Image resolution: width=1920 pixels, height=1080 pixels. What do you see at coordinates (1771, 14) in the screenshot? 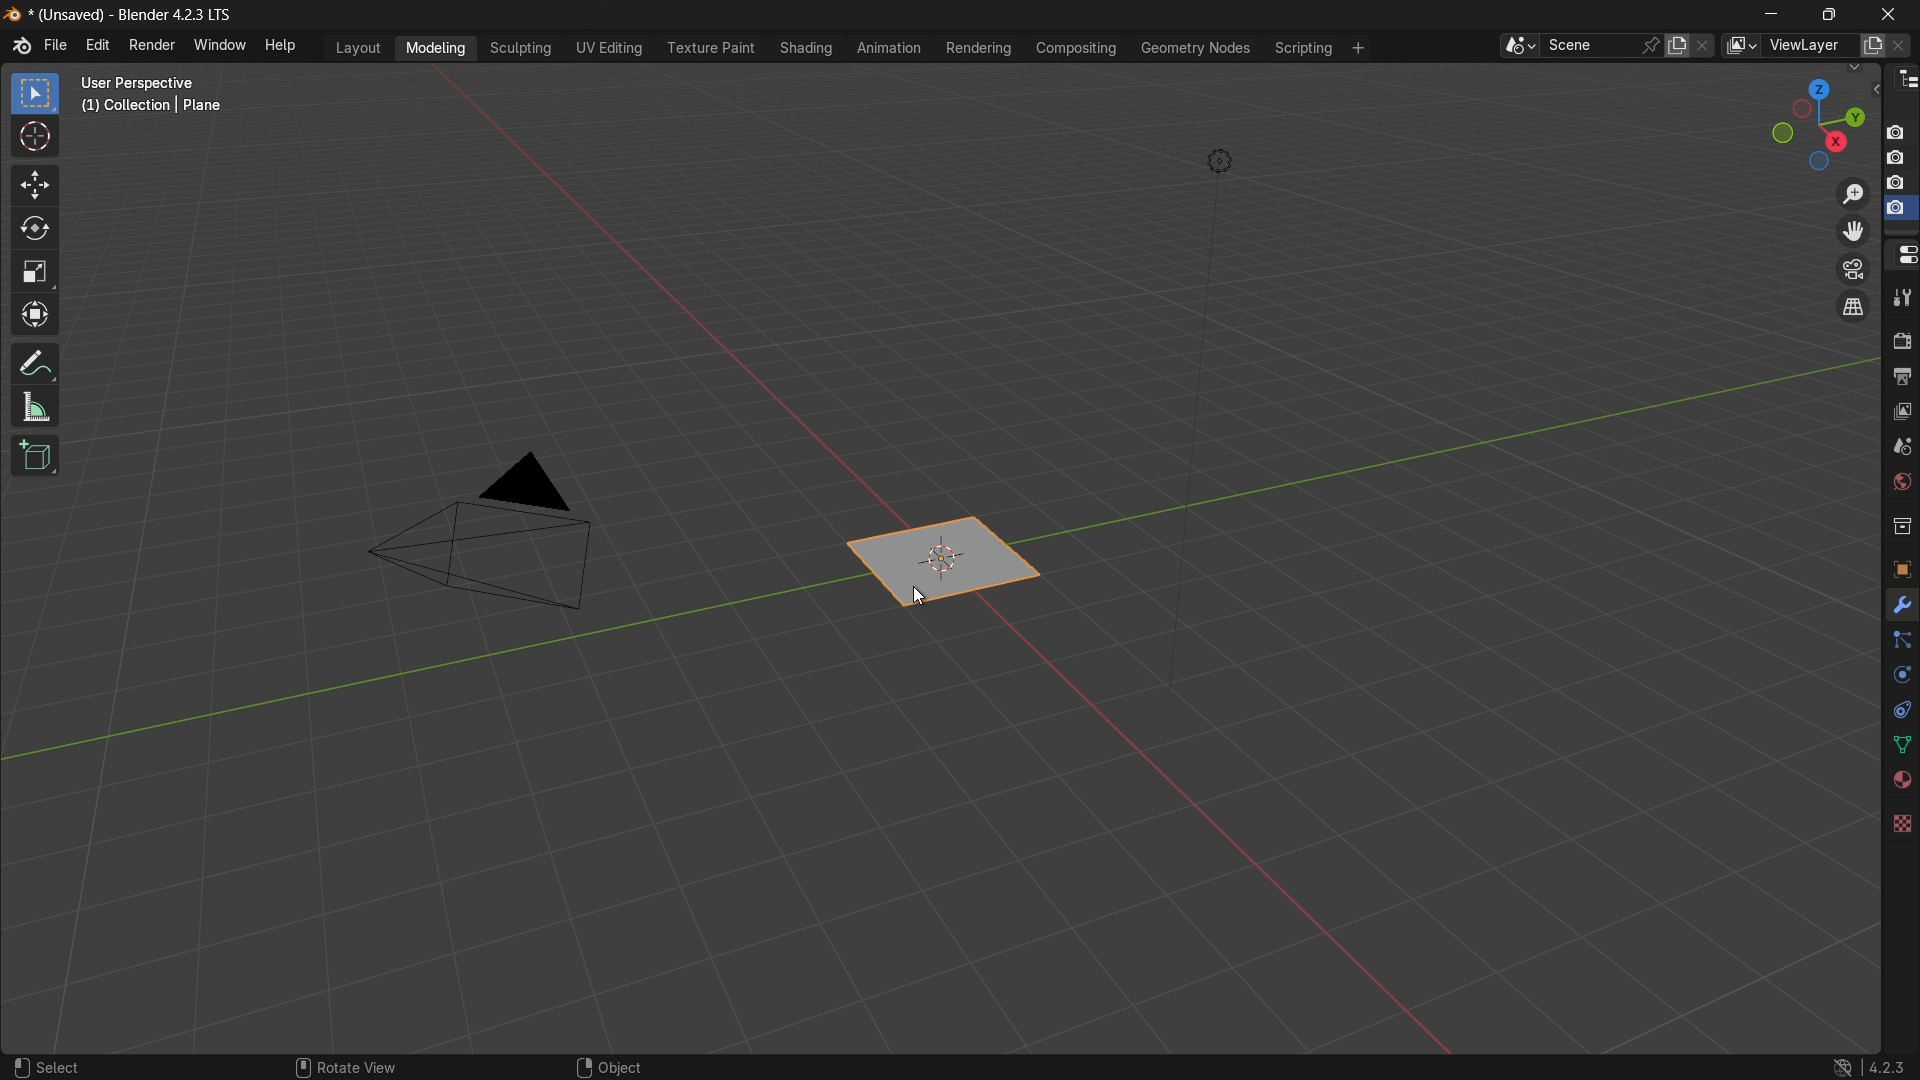
I see `minimize` at bounding box center [1771, 14].